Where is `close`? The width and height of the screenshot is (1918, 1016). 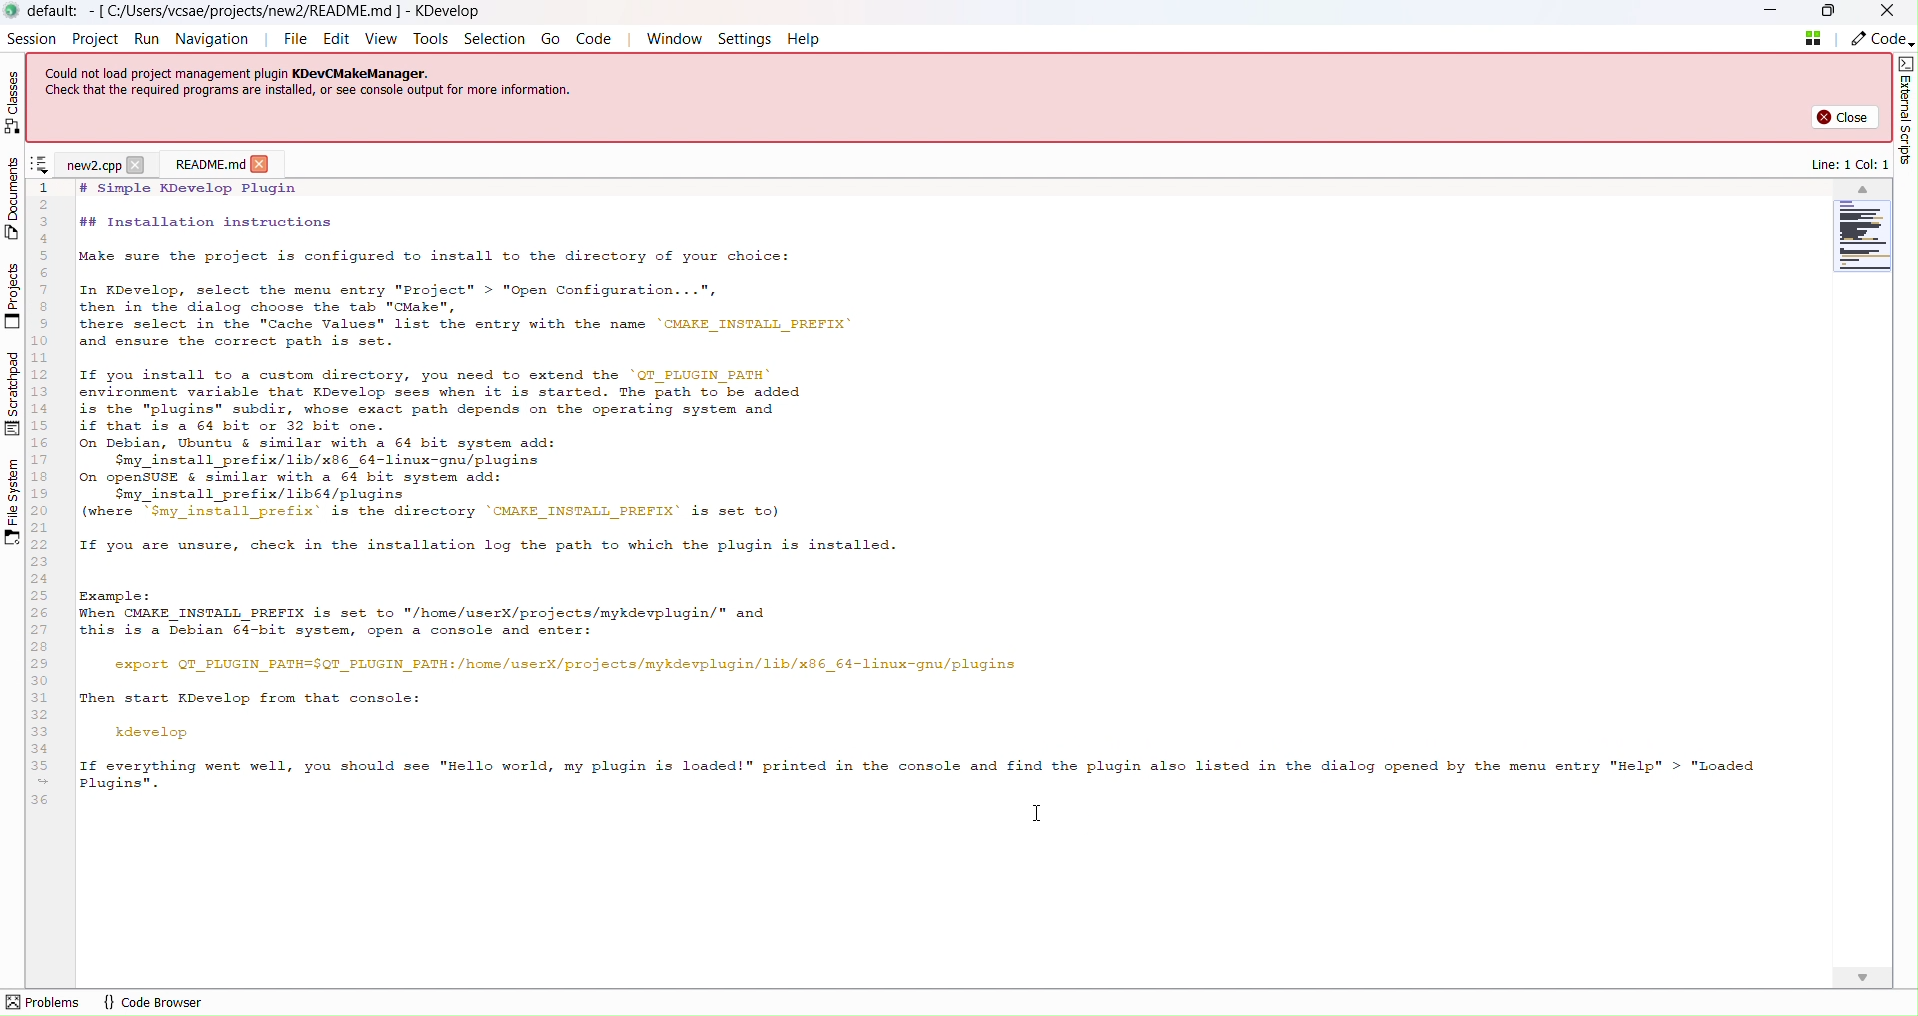 close is located at coordinates (1846, 116).